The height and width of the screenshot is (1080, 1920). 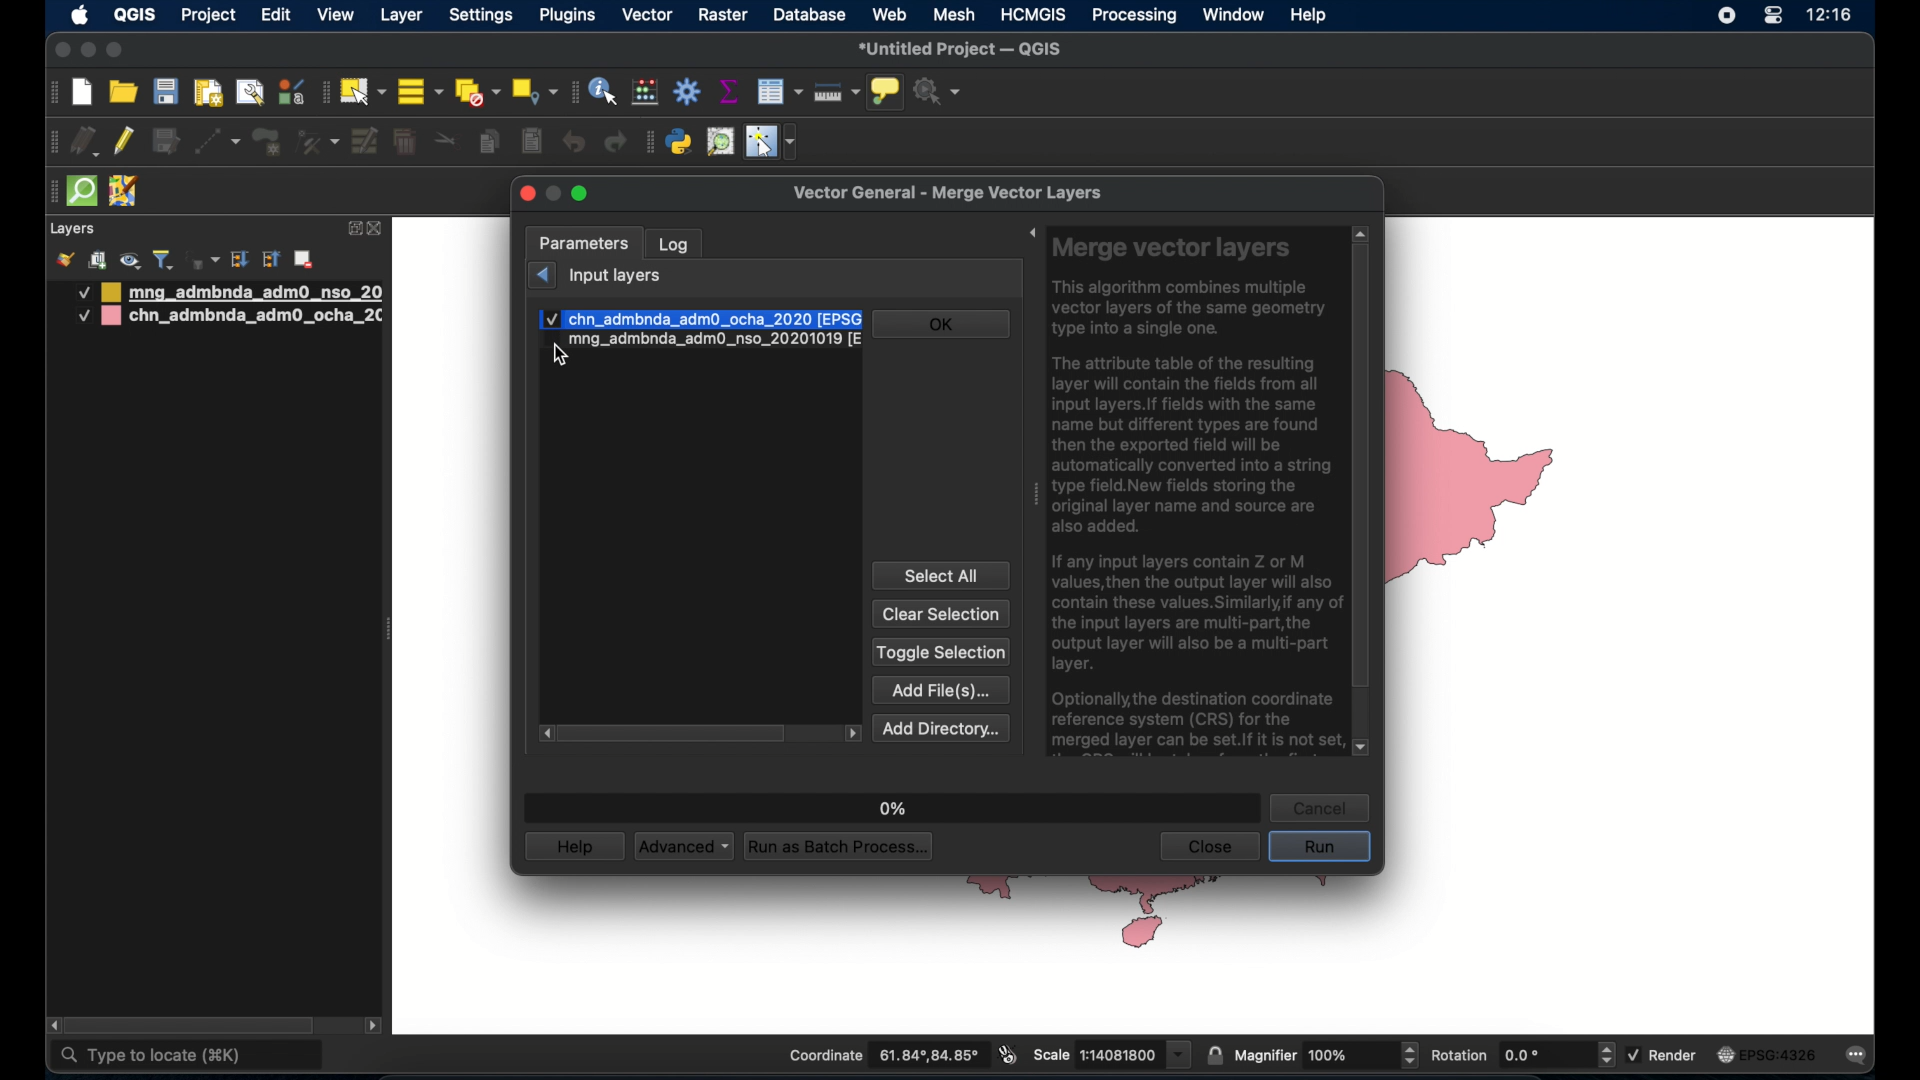 I want to click on quick som, so click(x=80, y=192).